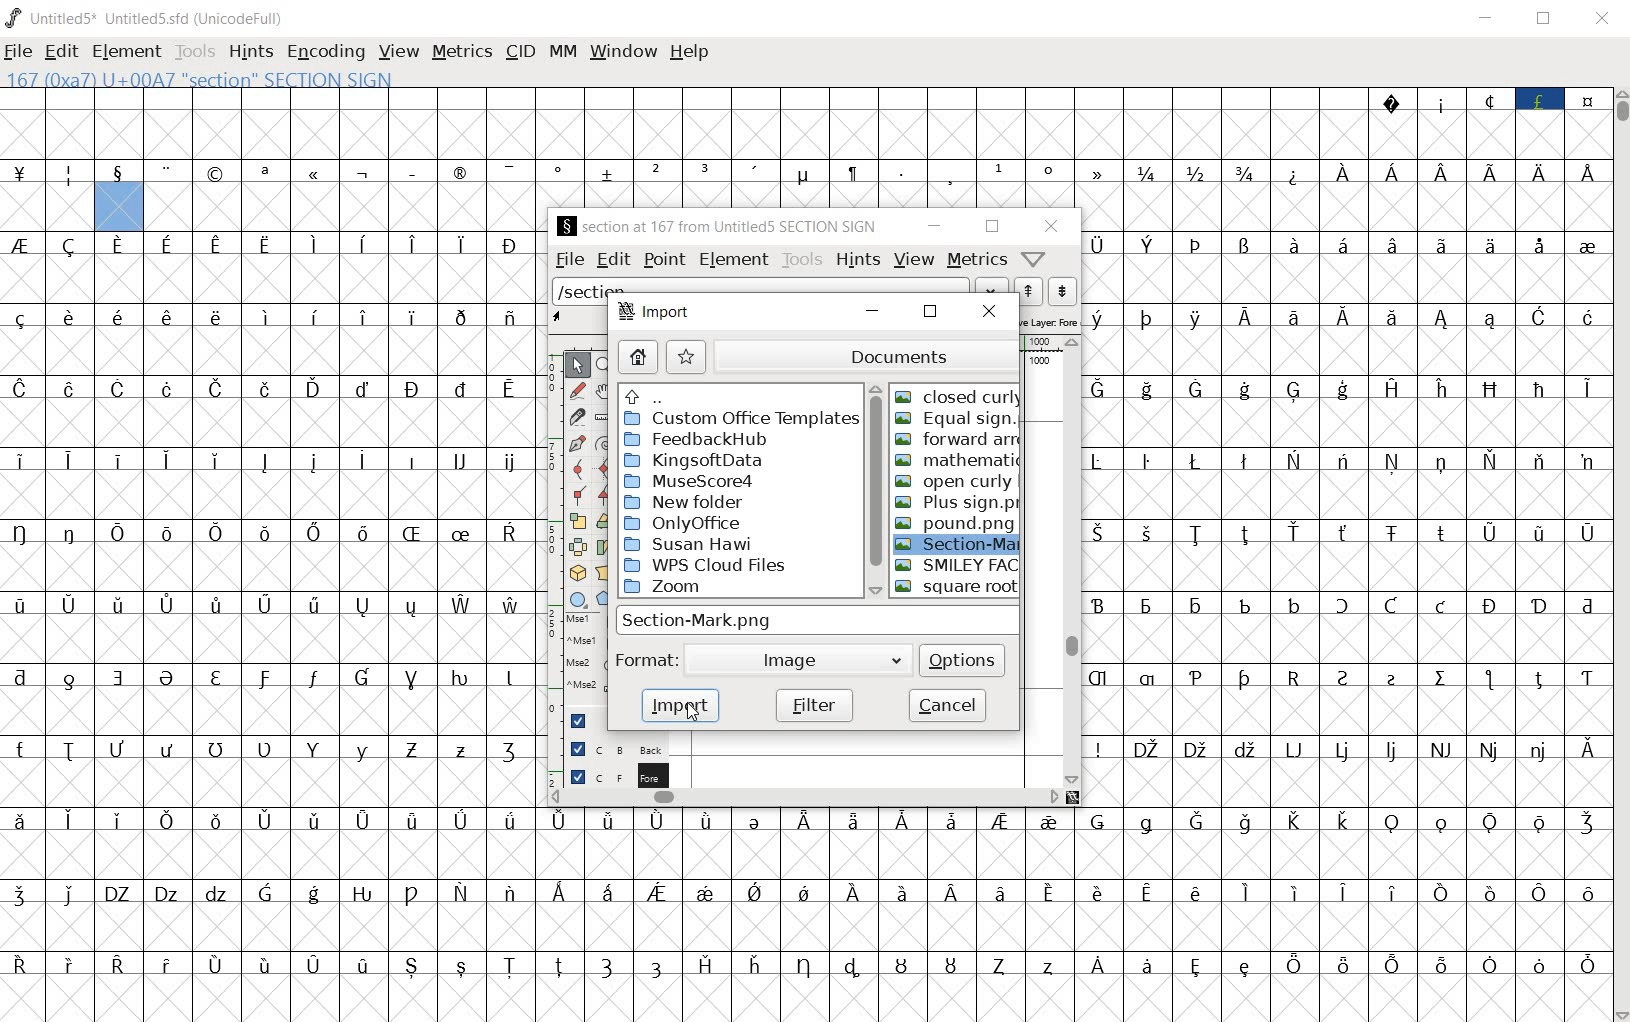 This screenshot has width=1630, height=1022. What do you see at coordinates (955, 420) in the screenshot?
I see `EQUAL SIGN.PNG` at bounding box center [955, 420].